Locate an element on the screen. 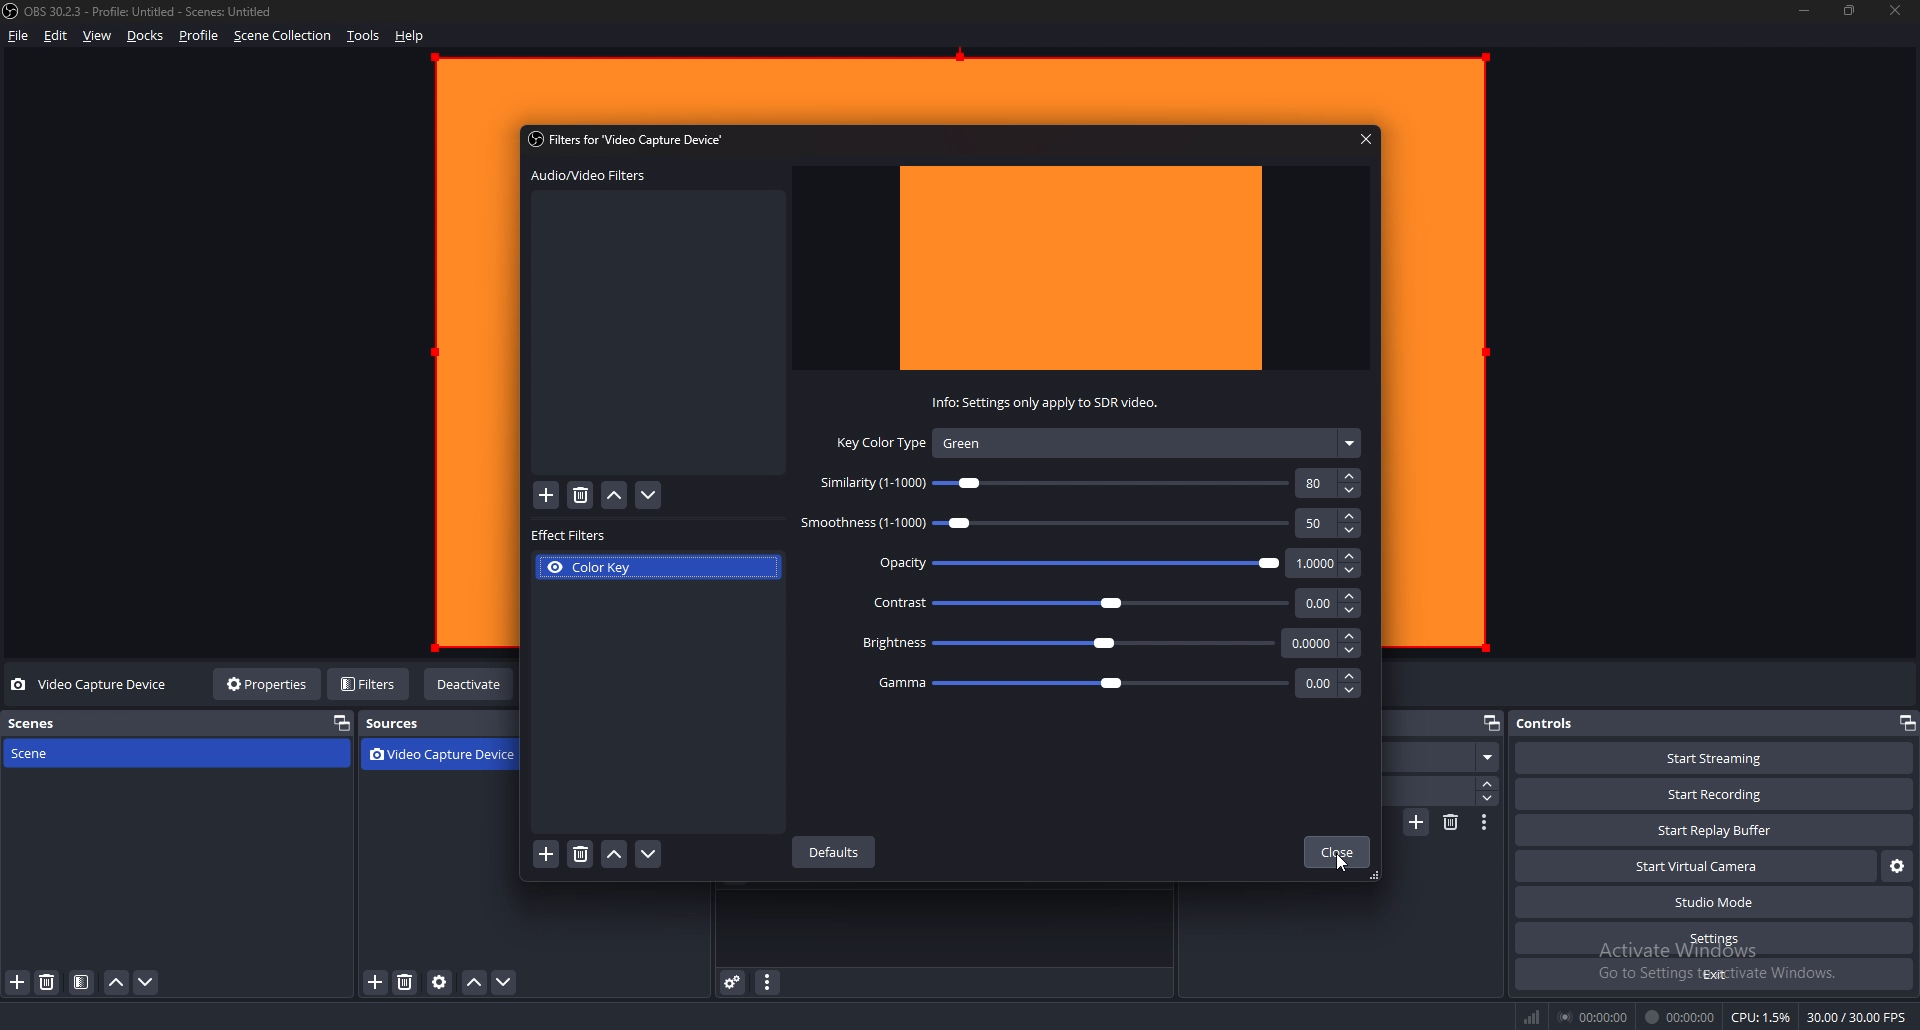  scene collection is located at coordinates (283, 36).